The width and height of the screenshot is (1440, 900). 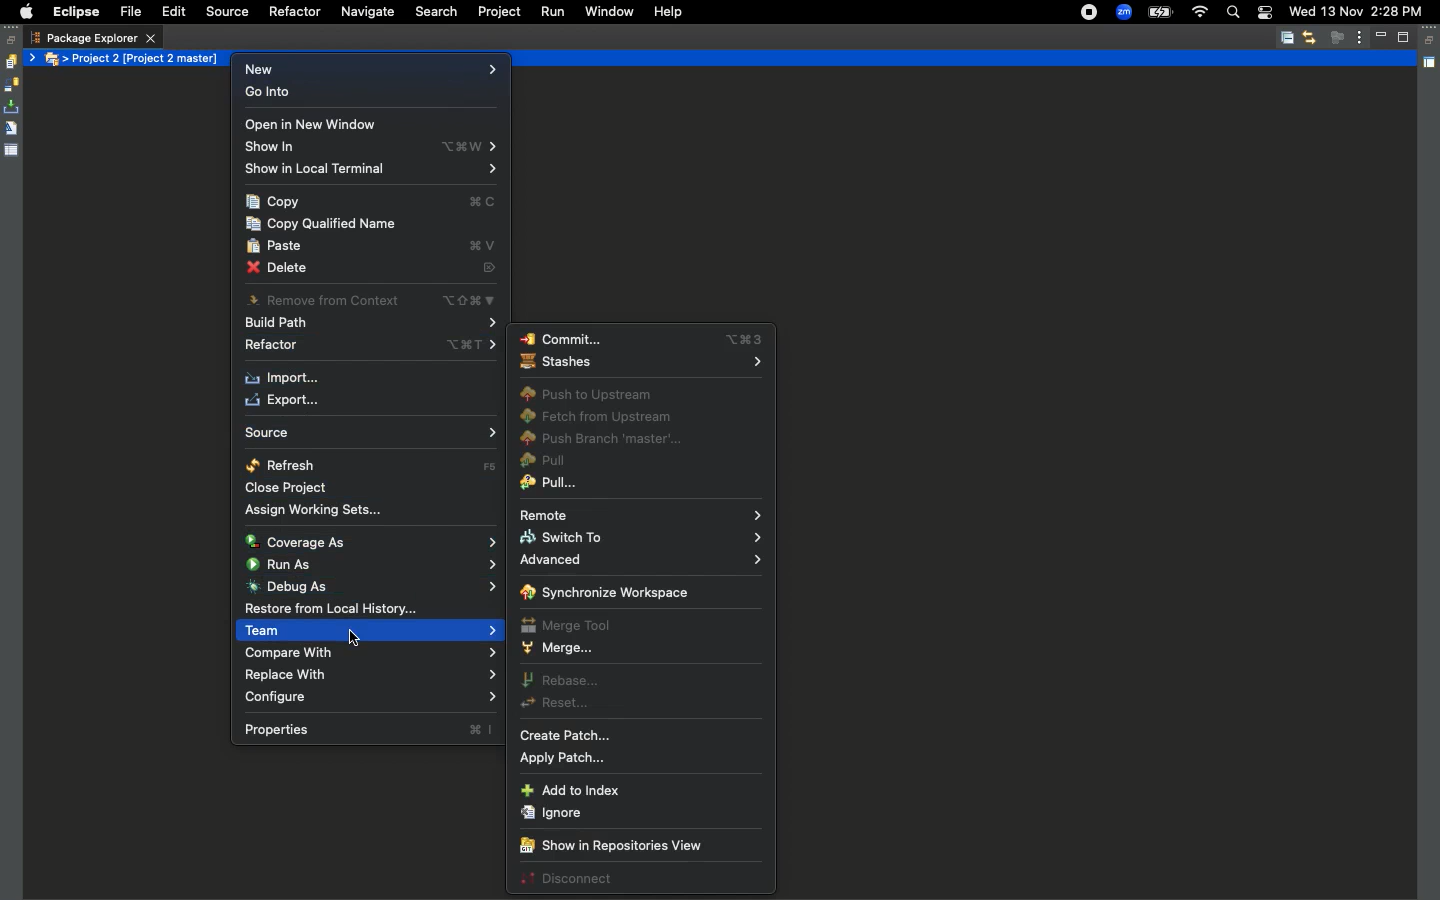 I want to click on File, so click(x=129, y=13).